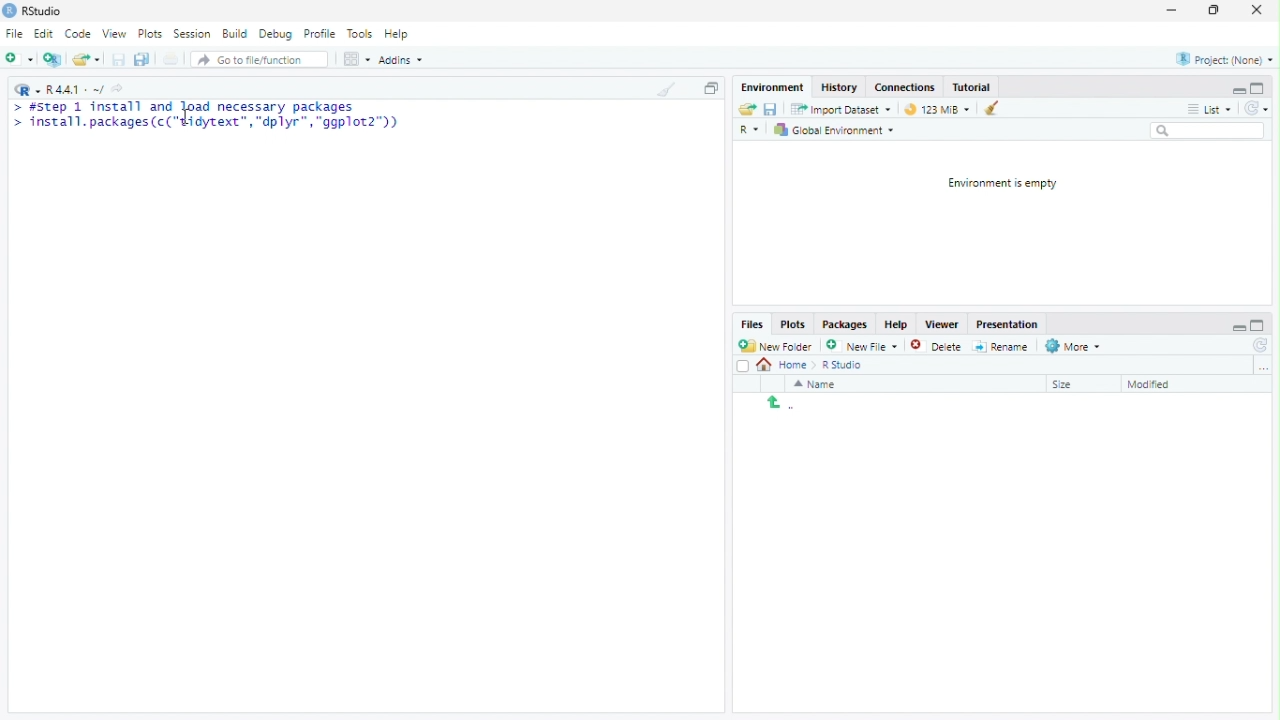 This screenshot has height=720, width=1280. What do you see at coordinates (119, 59) in the screenshot?
I see `Save` at bounding box center [119, 59].